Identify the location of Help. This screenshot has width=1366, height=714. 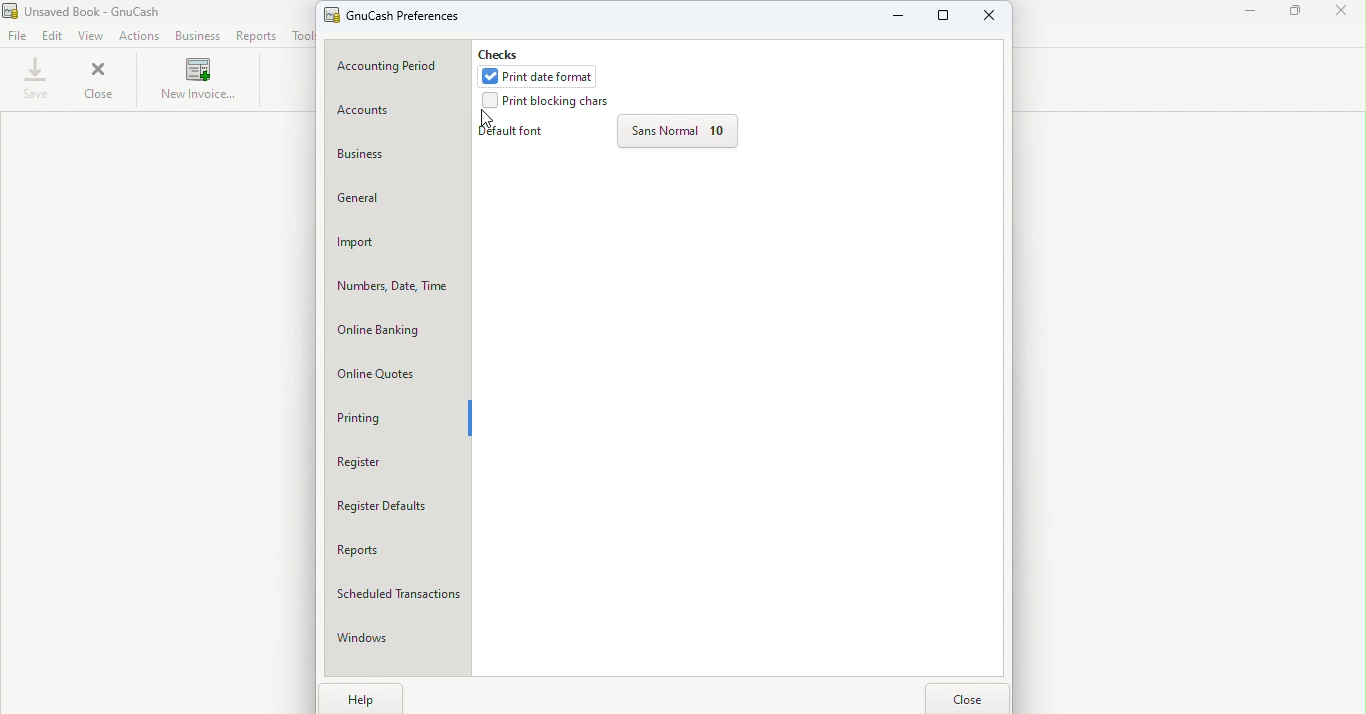
(361, 698).